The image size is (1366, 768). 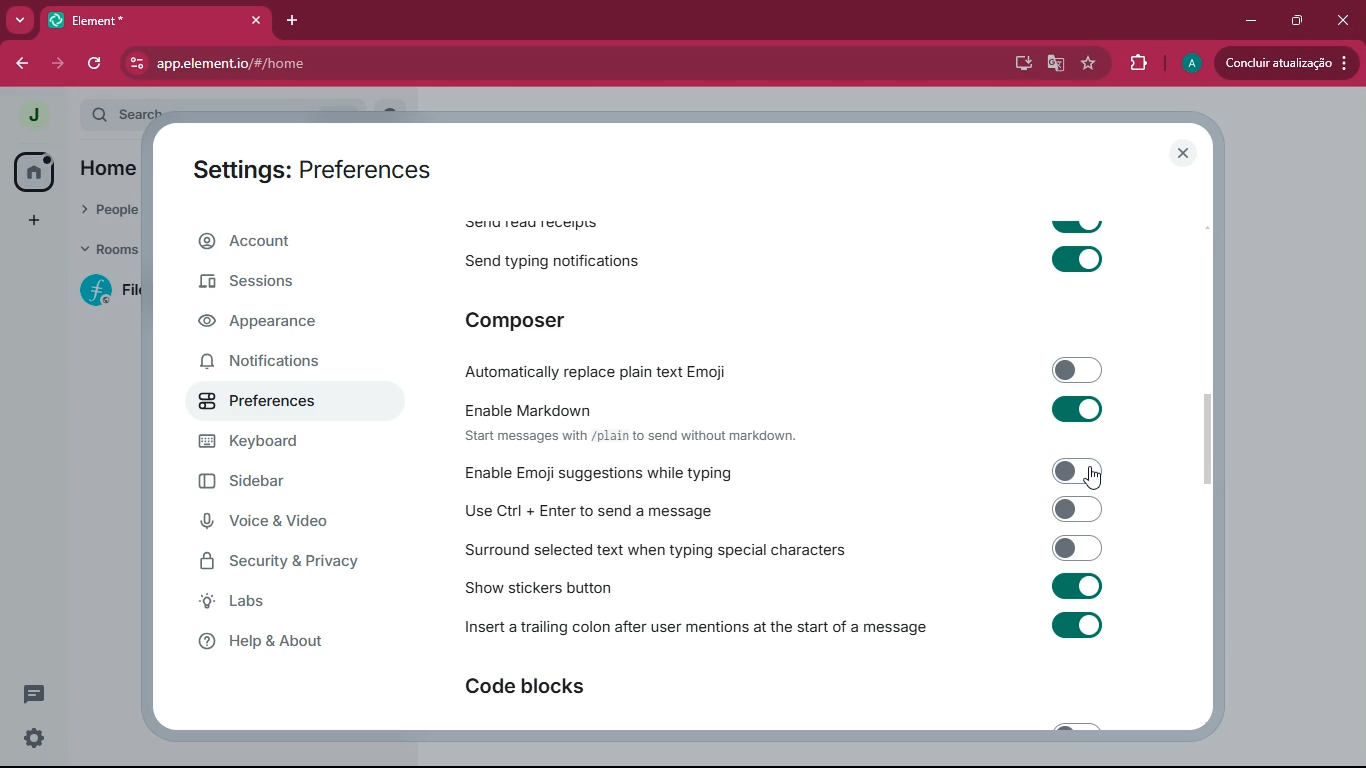 I want to click on scroll bar, so click(x=1218, y=442).